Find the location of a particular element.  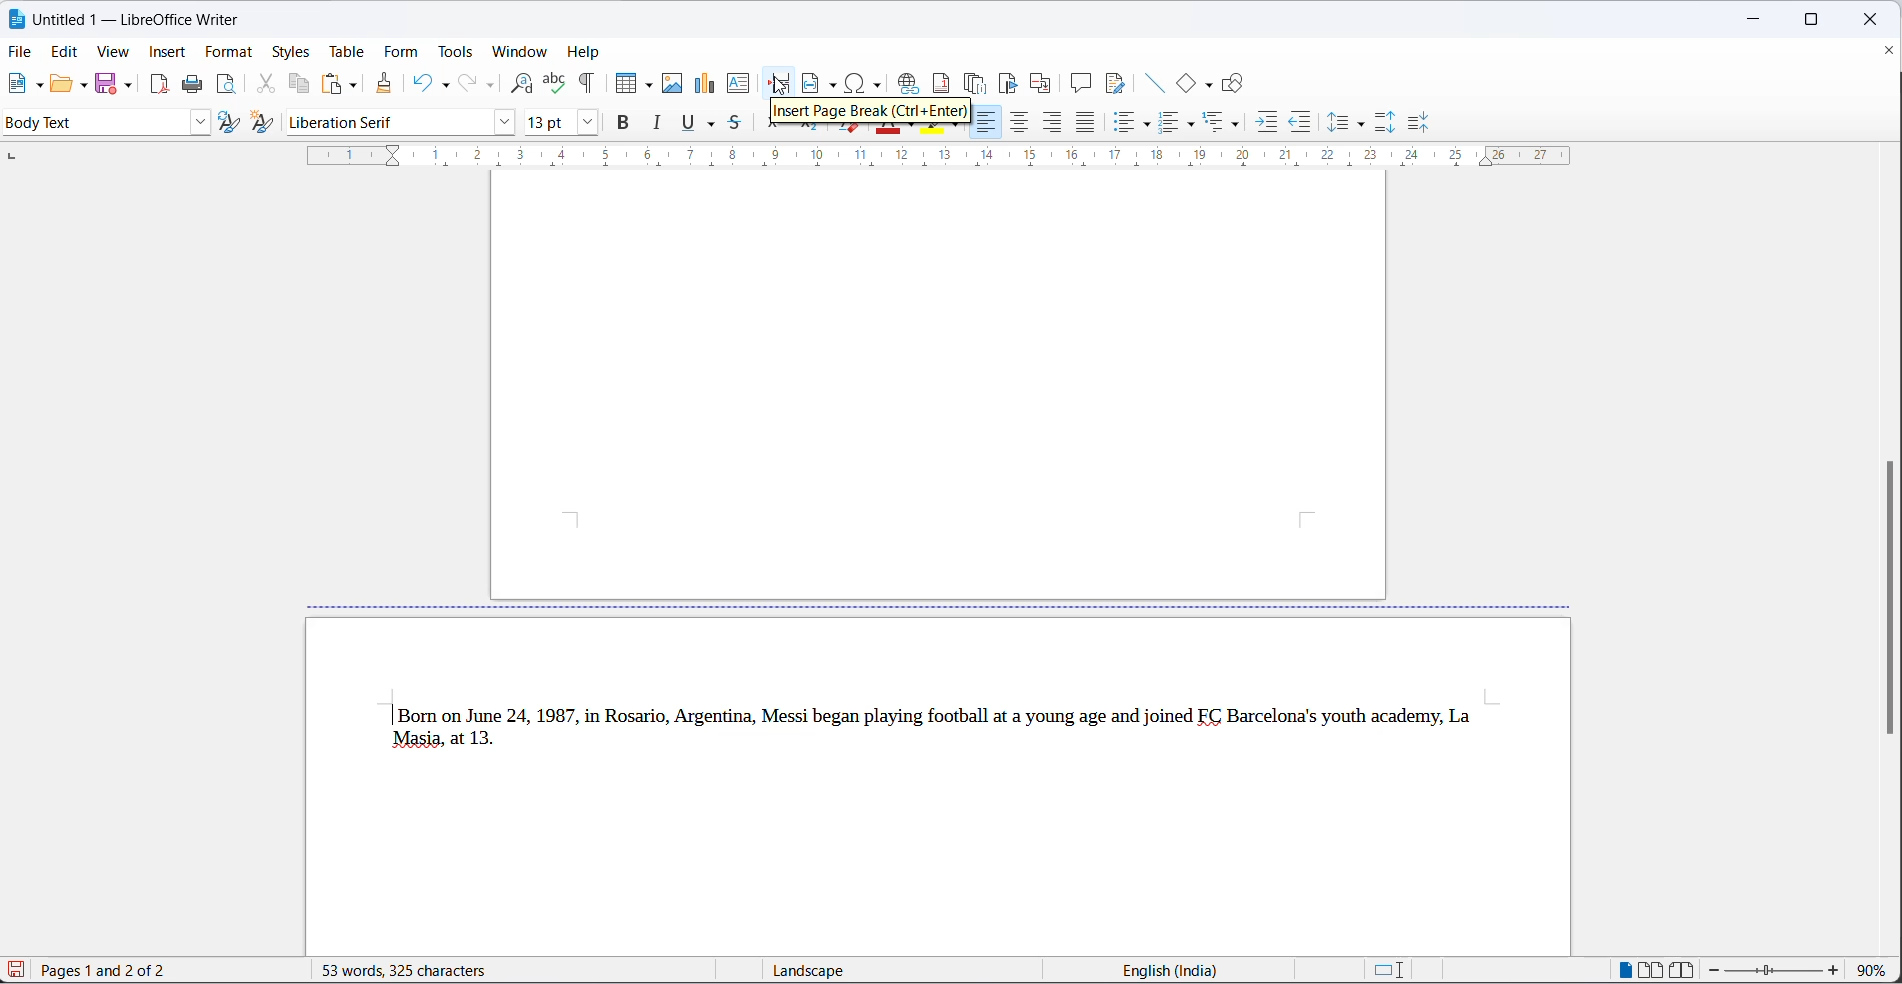

current page and page number is located at coordinates (122, 971).